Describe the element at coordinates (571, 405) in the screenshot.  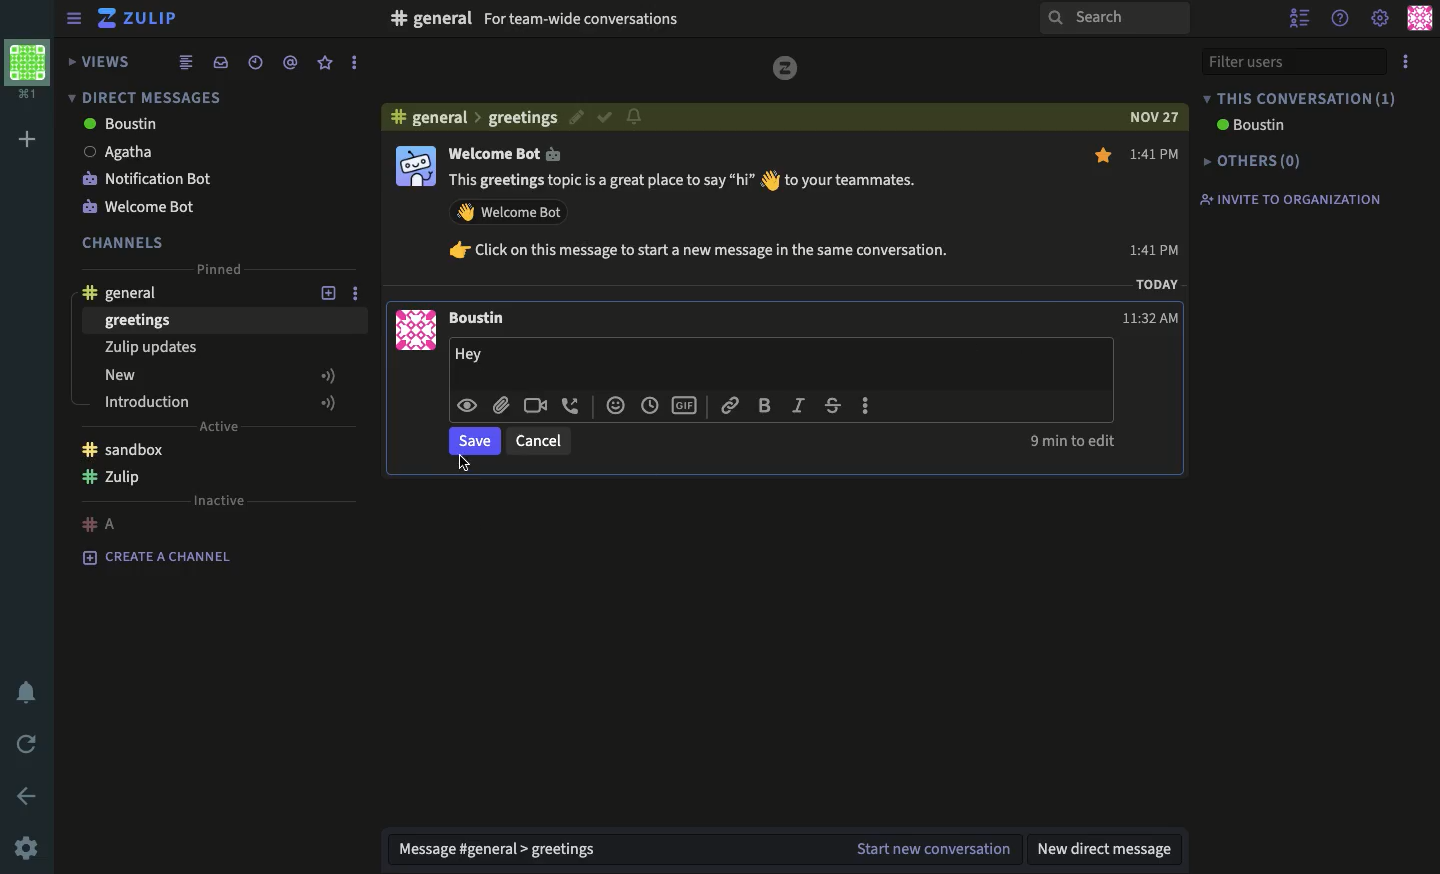
I see `audio call` at that location.